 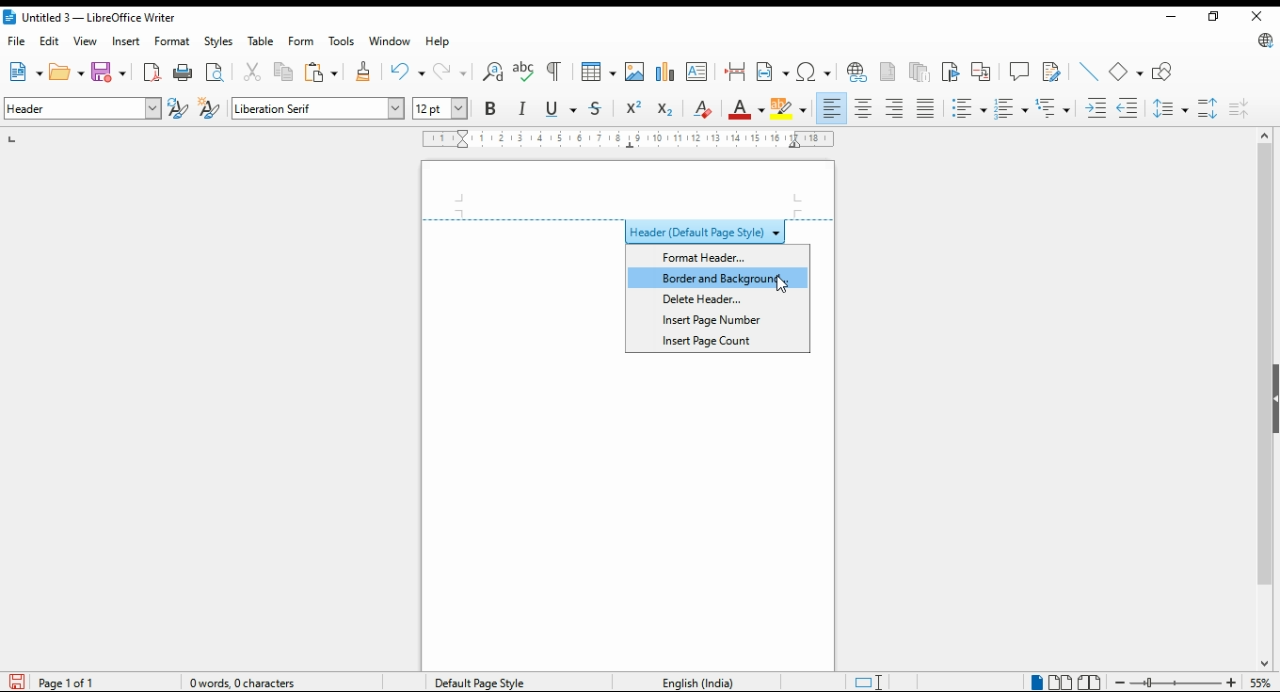 What do you see at coordinates (785, 287) in the screenshot?
I see `mouse pointer` at bounding box center [785, 287].